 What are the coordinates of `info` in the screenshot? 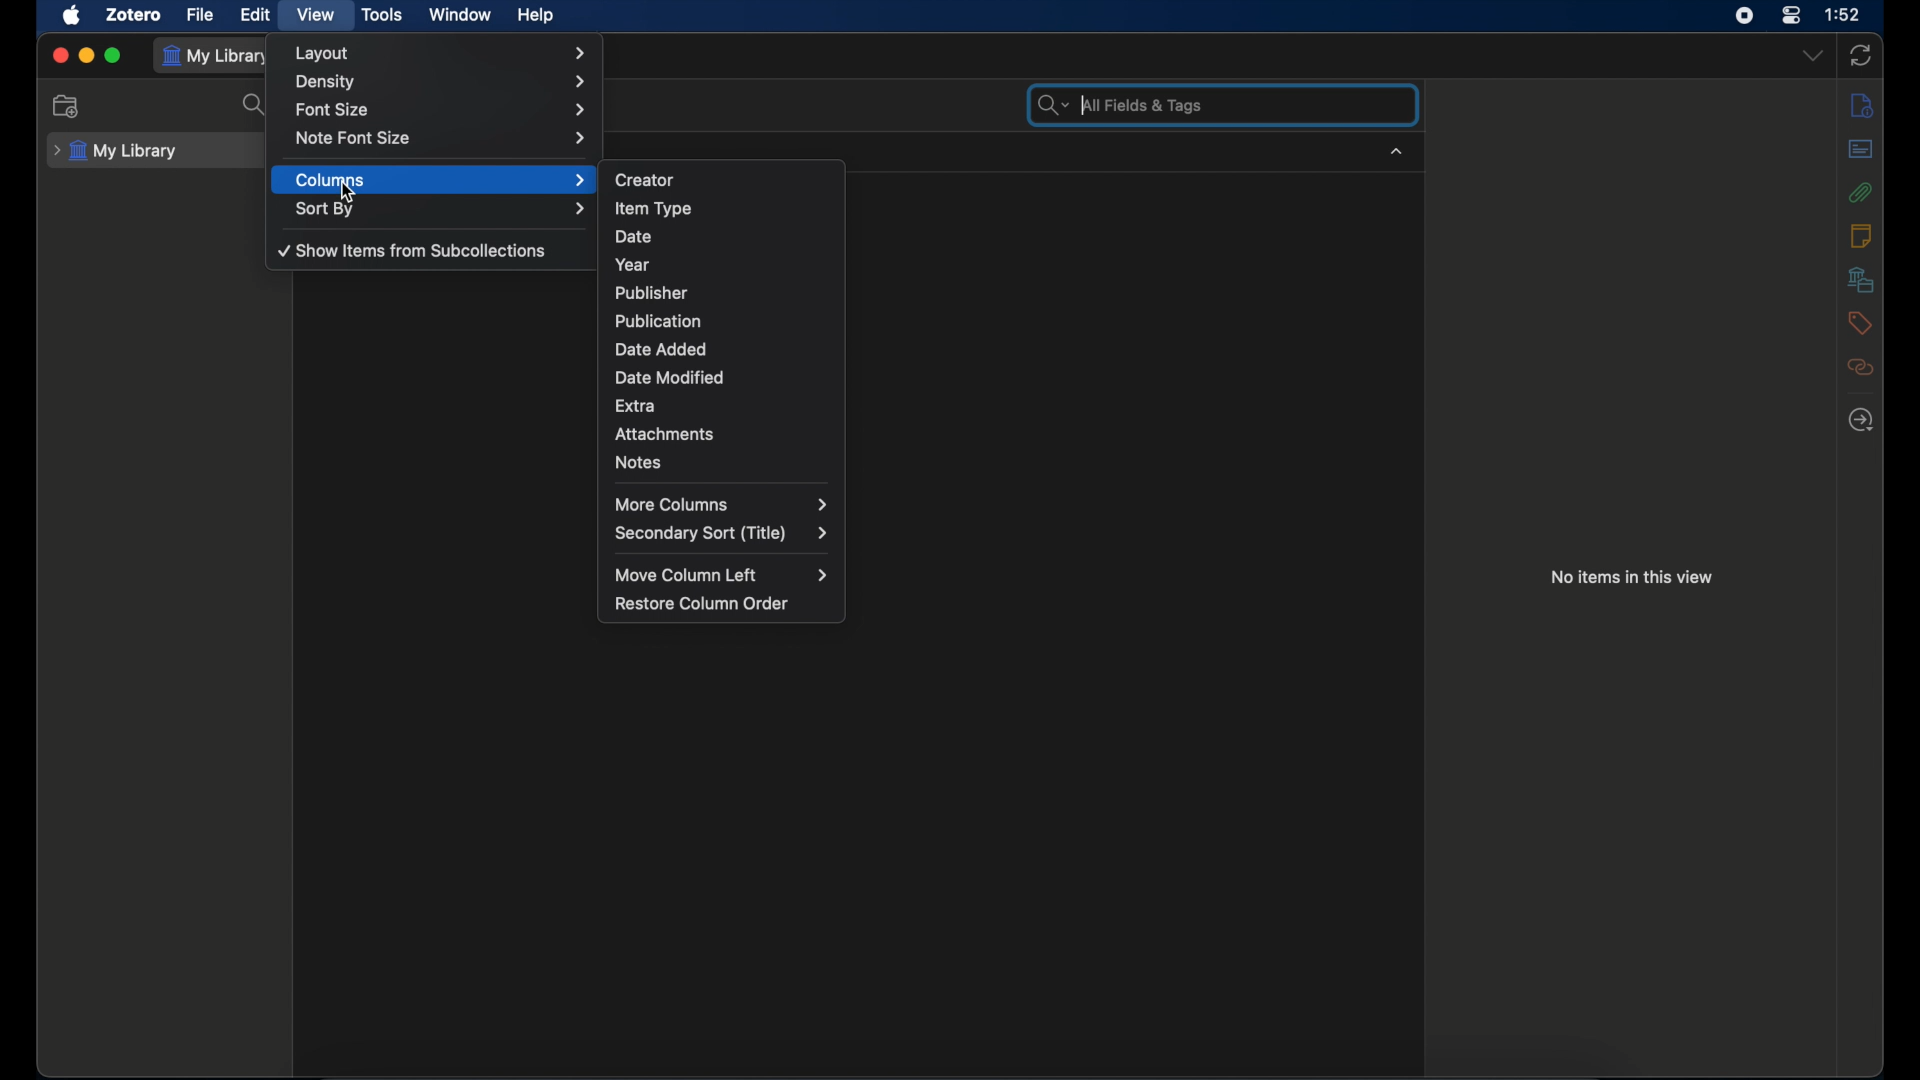 It's located at (1862, 105).